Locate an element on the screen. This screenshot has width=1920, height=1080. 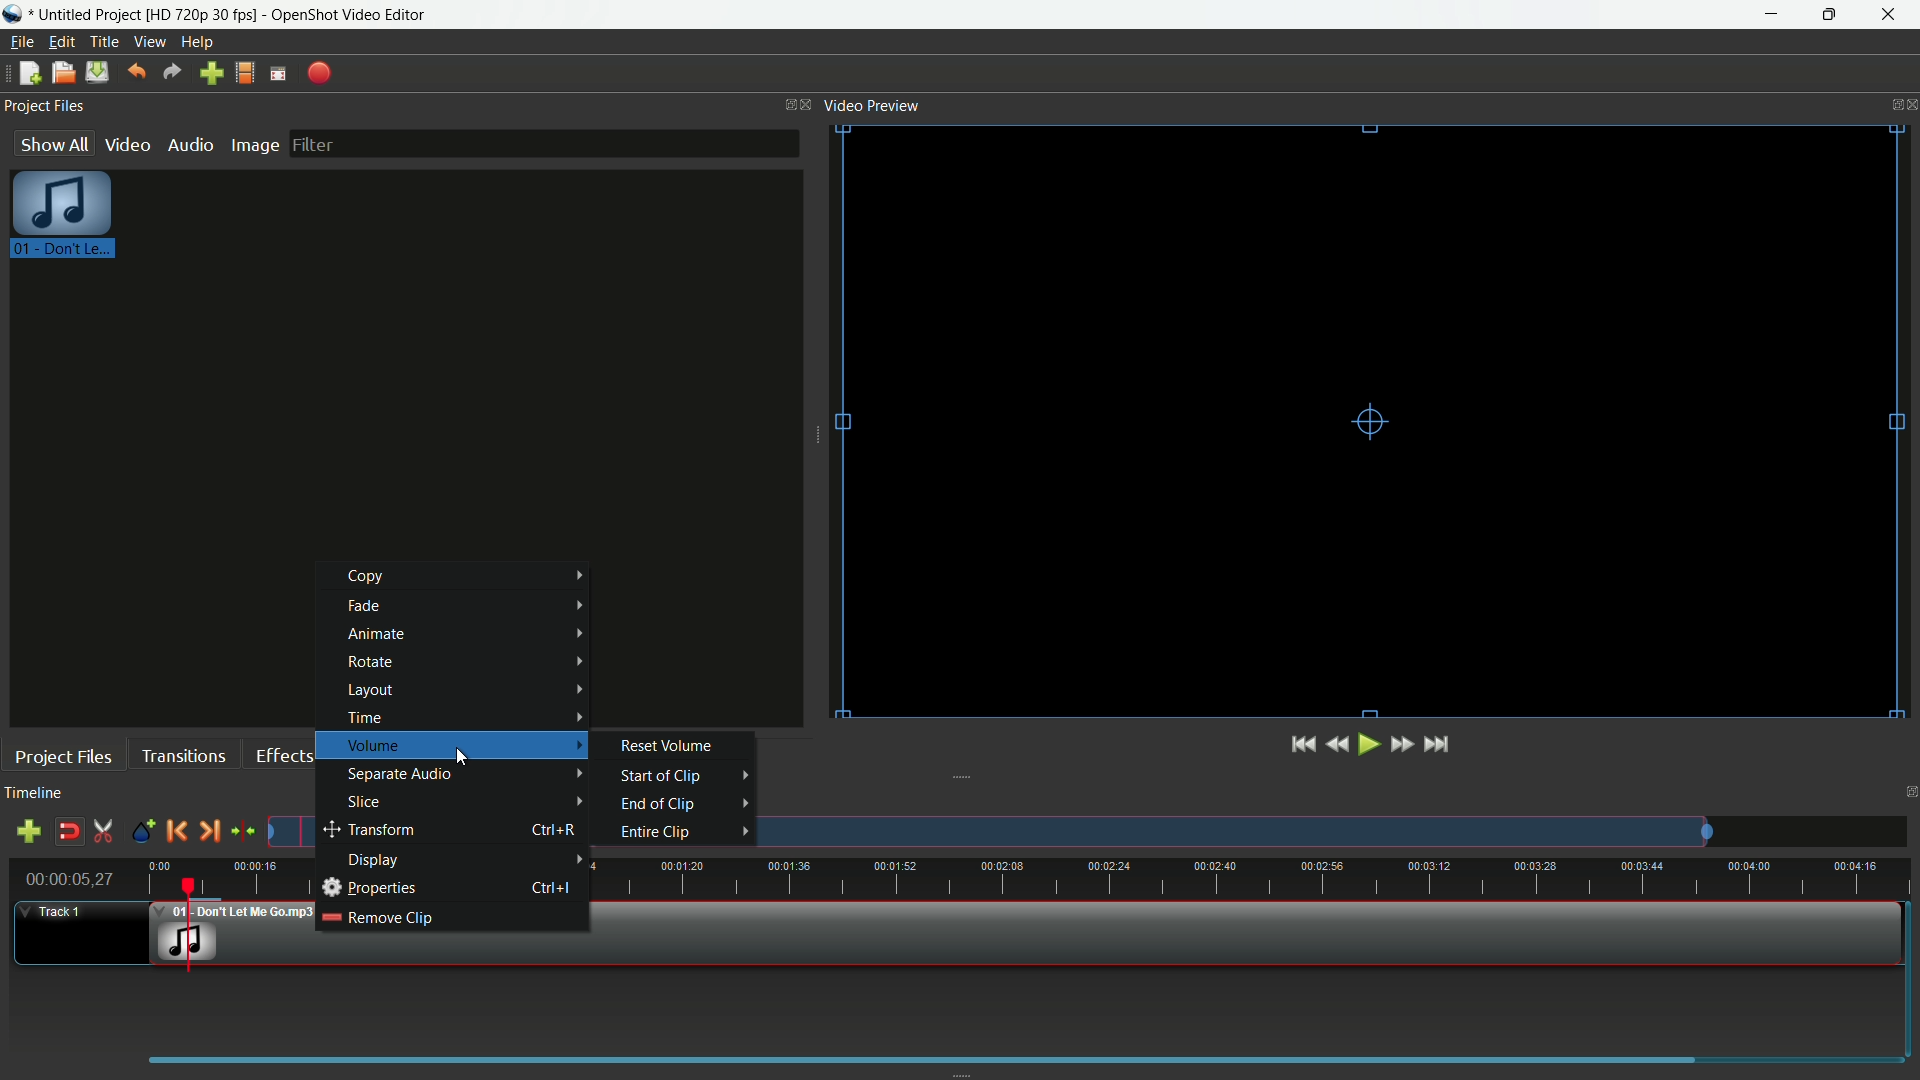
close timeline is located at coordinates (1908, 795).